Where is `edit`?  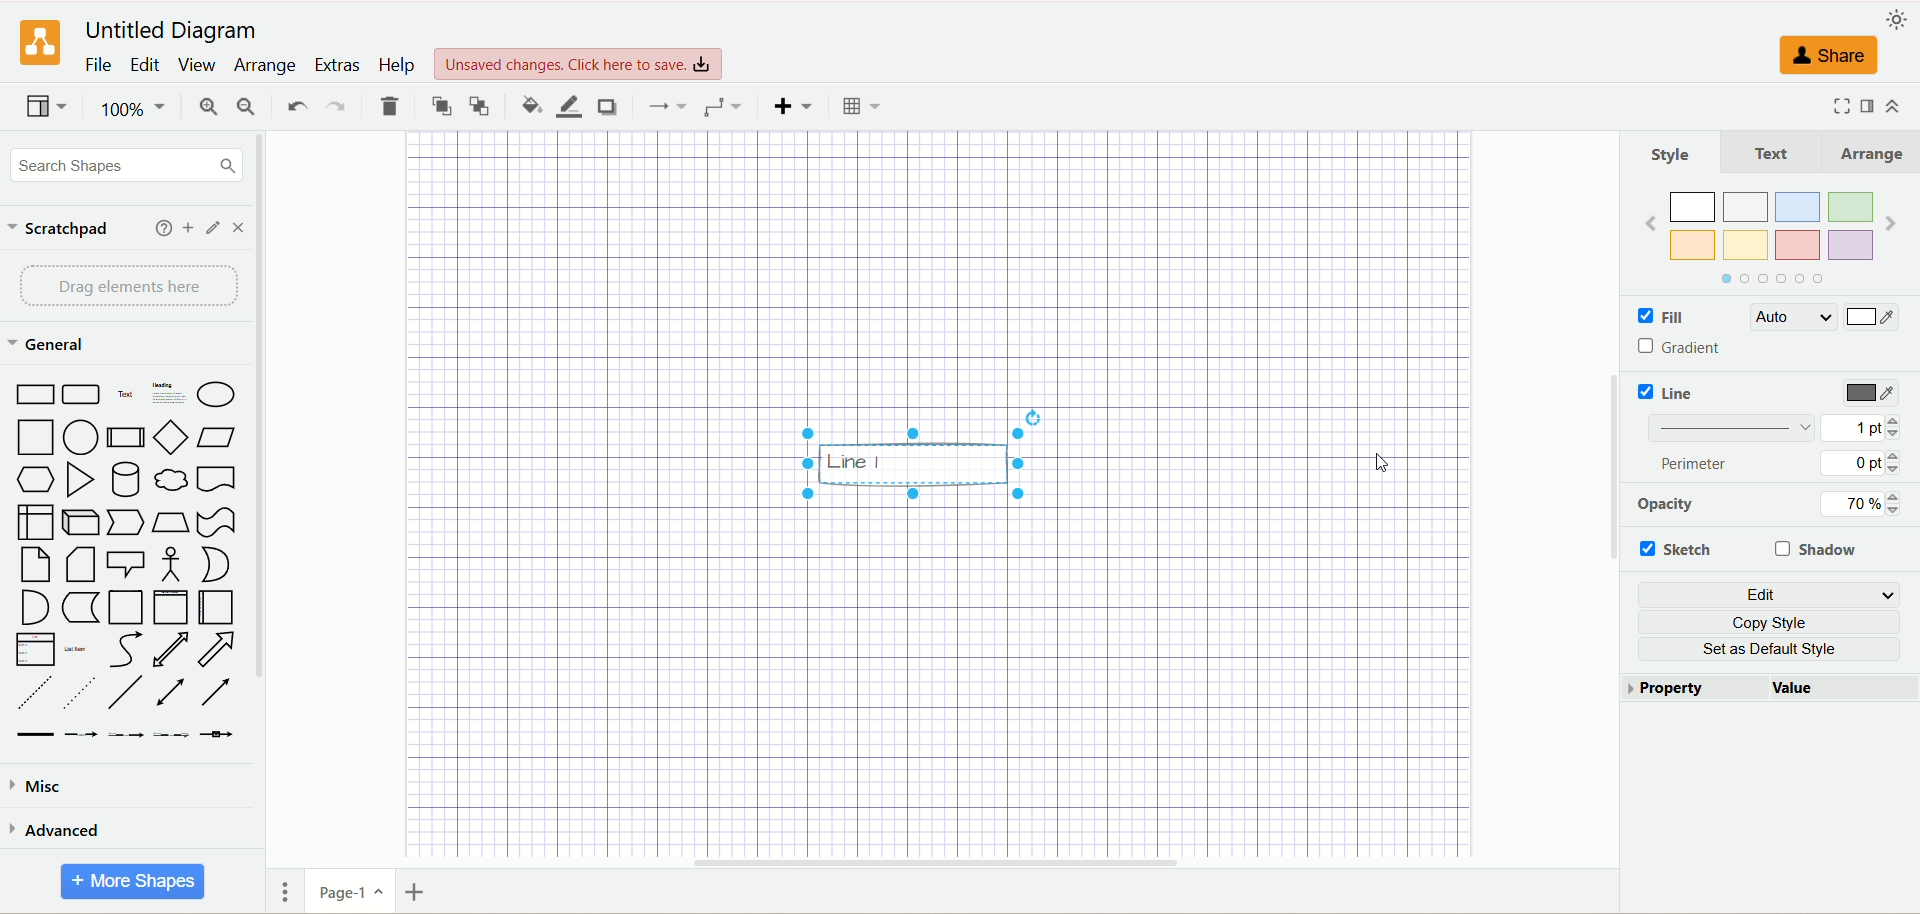
edit is located at coordinates (1767, 593).